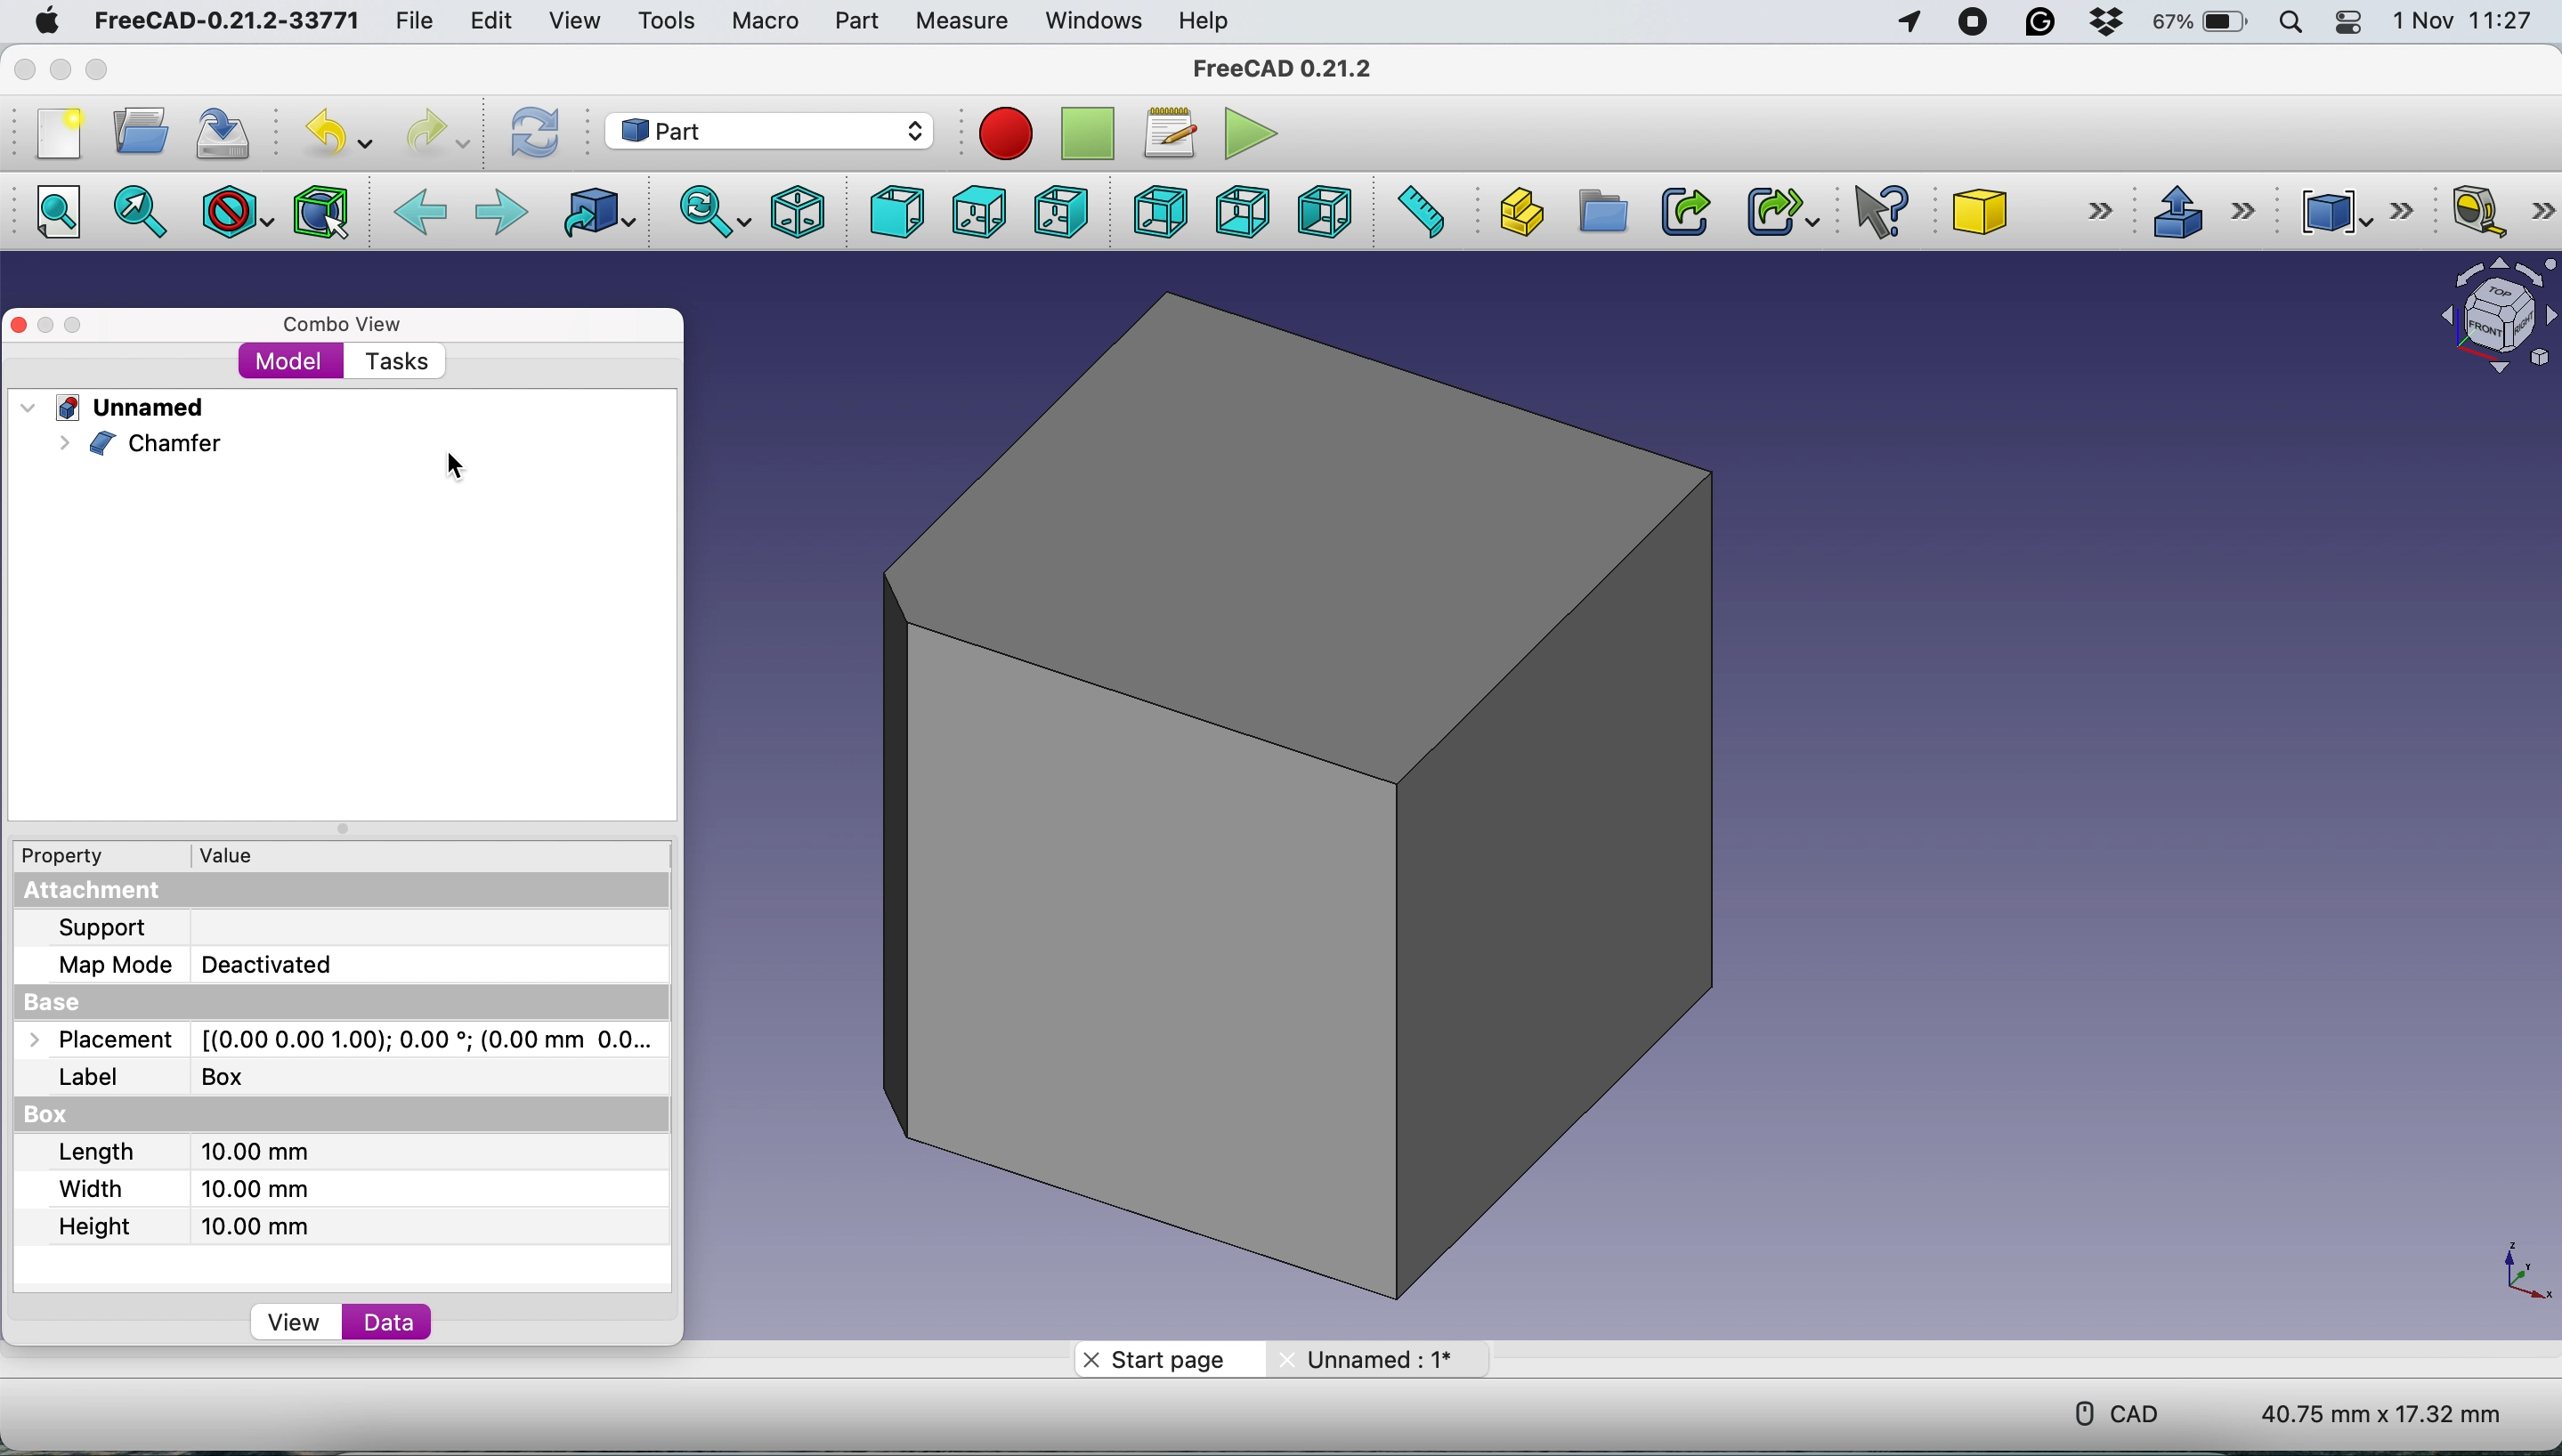  What do you see at coordinates (177, 1226) in the screenshot?
I see `height` at bounding box center [177, 1226].